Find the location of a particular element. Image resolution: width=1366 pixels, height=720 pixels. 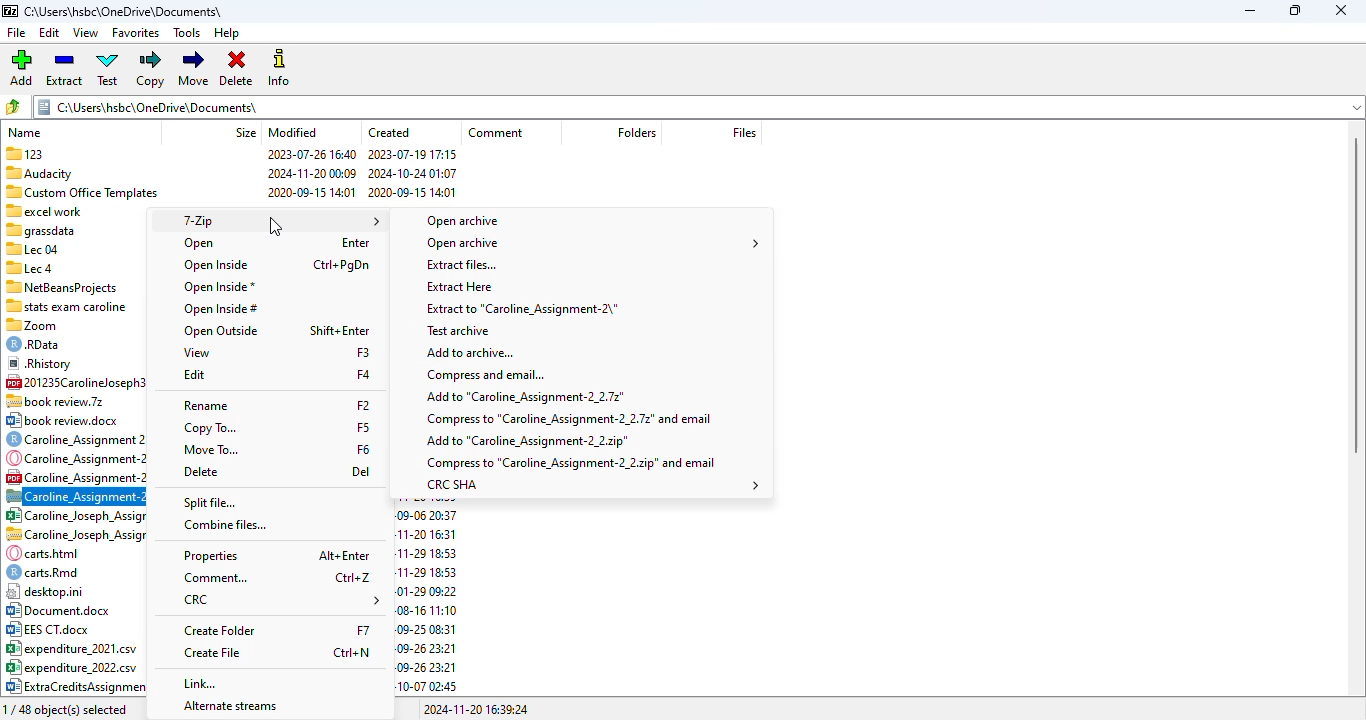

help is located at coordinates (228, 34).